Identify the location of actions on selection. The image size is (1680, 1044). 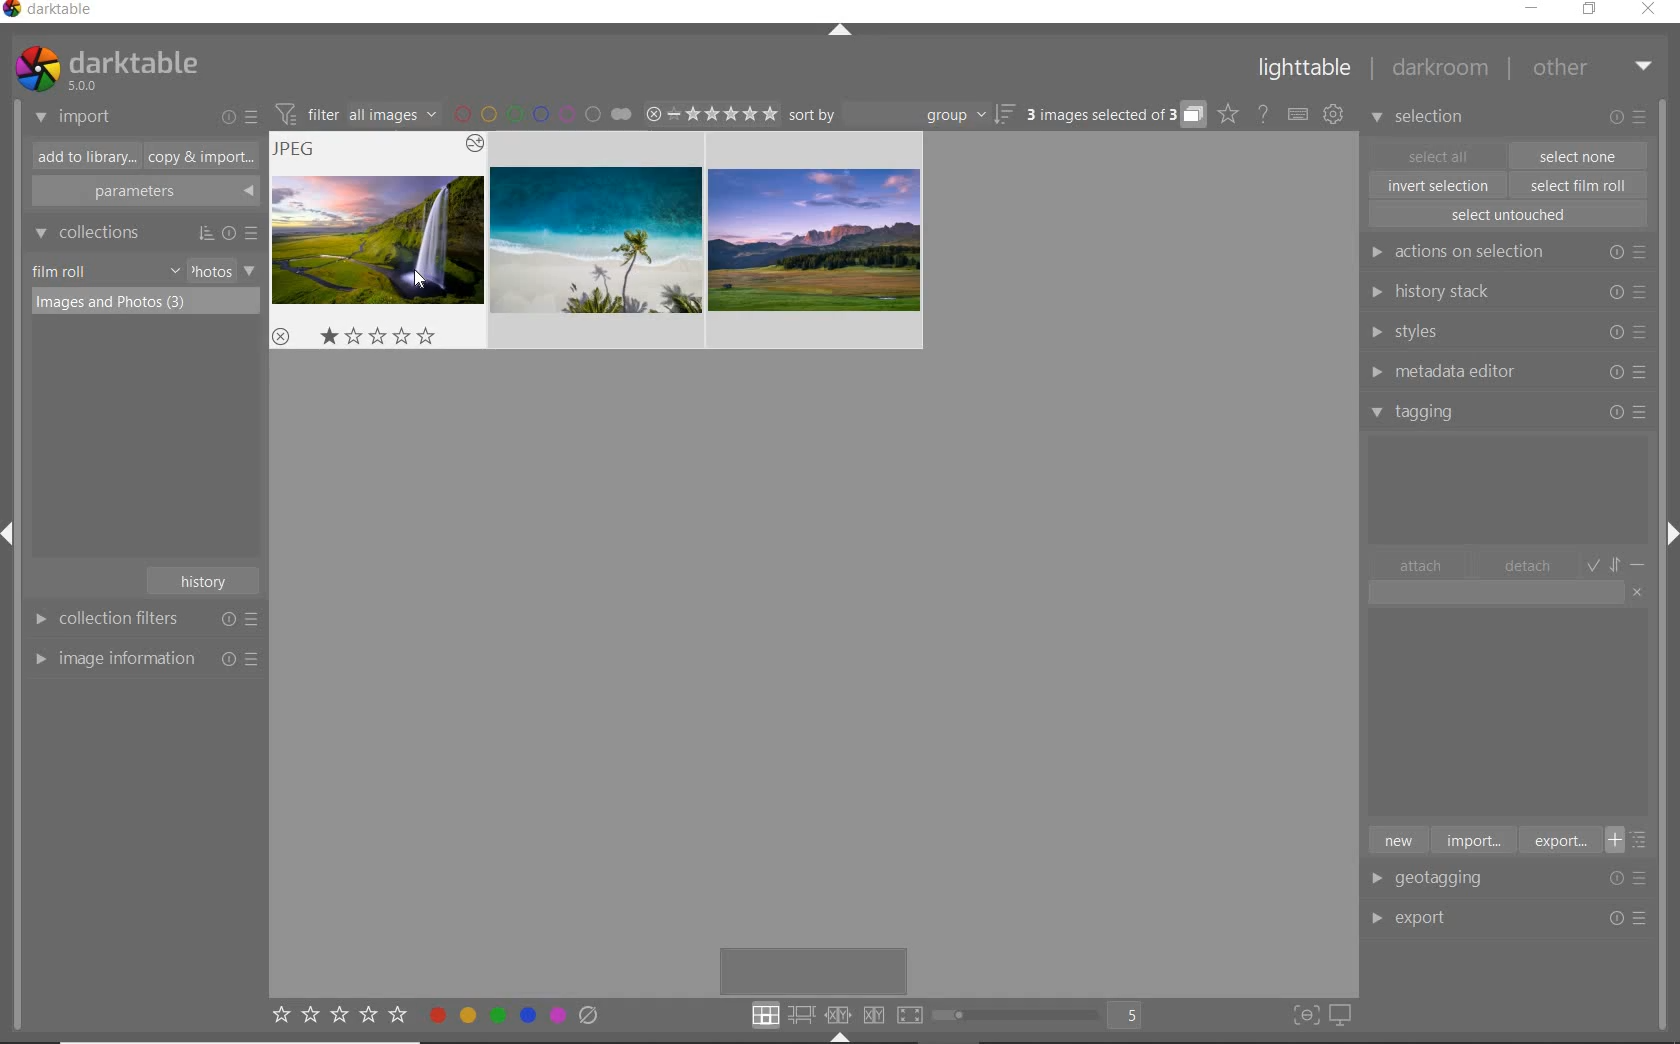
(1504, 252).